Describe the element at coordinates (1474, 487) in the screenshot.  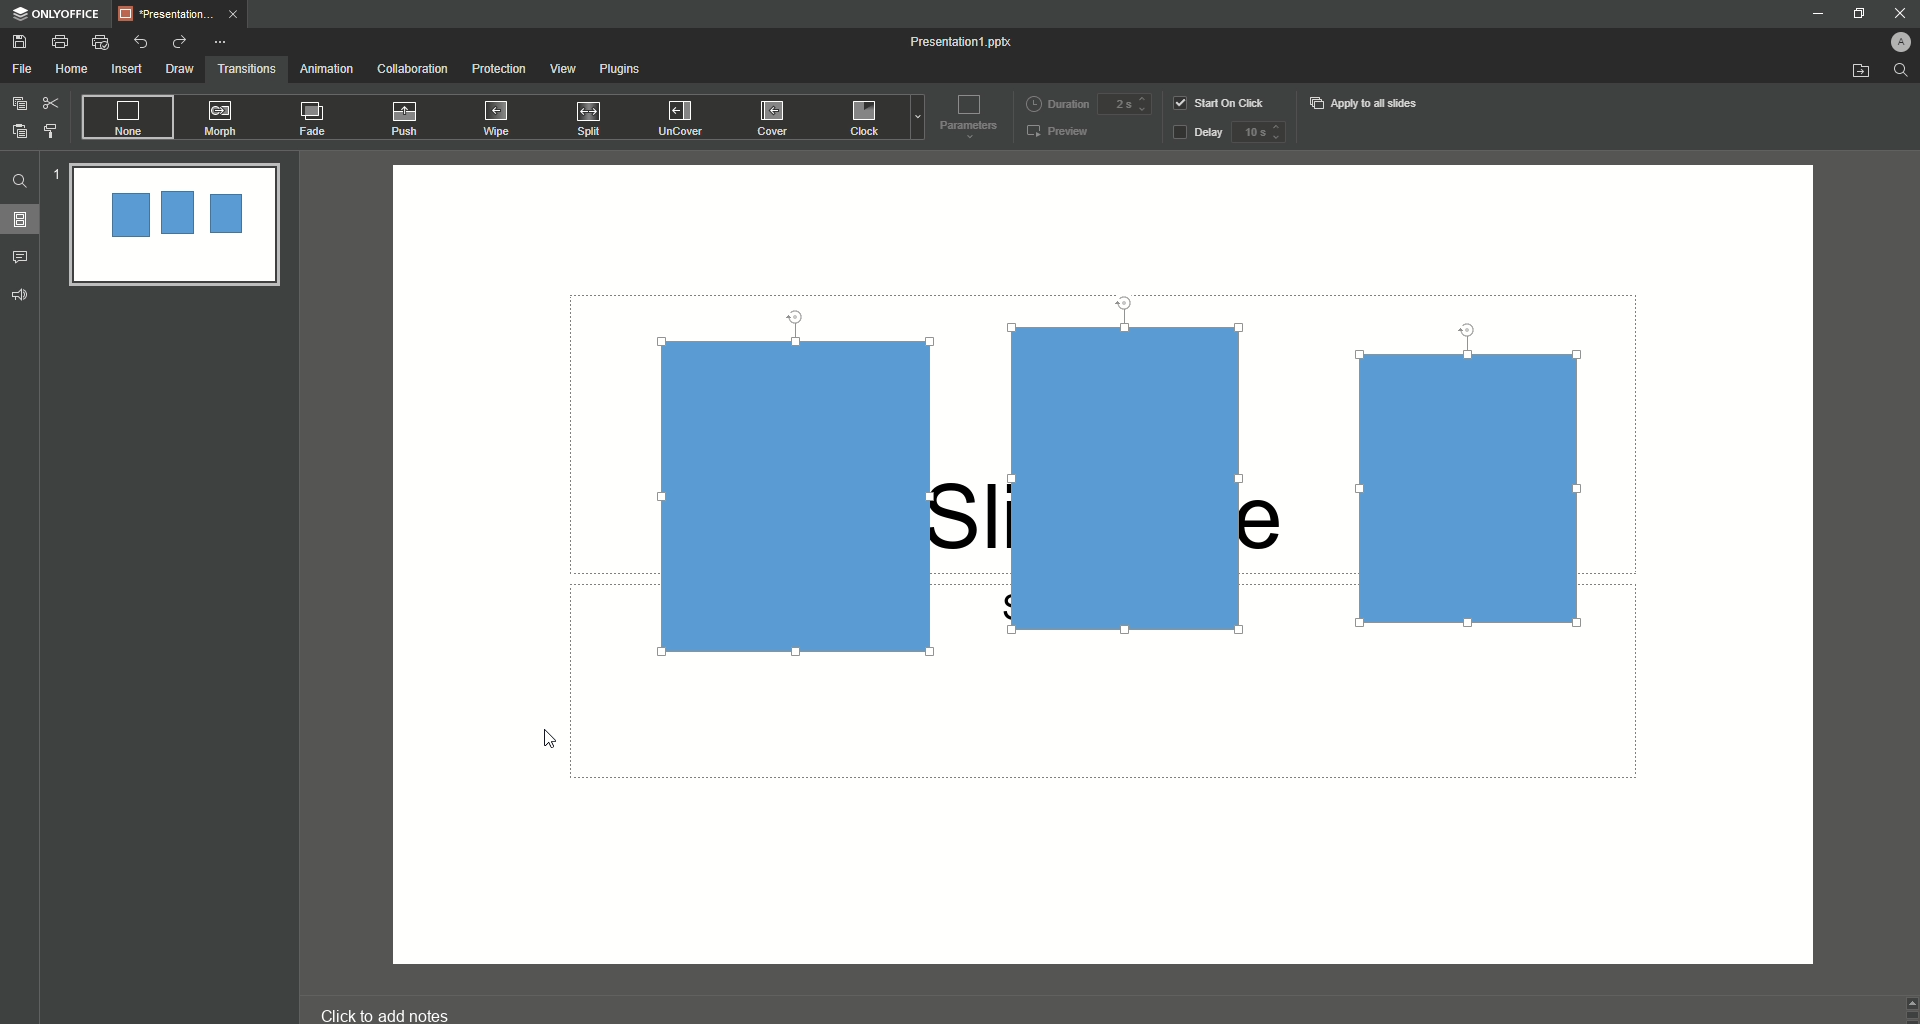
I see `Shape 3` at that location.